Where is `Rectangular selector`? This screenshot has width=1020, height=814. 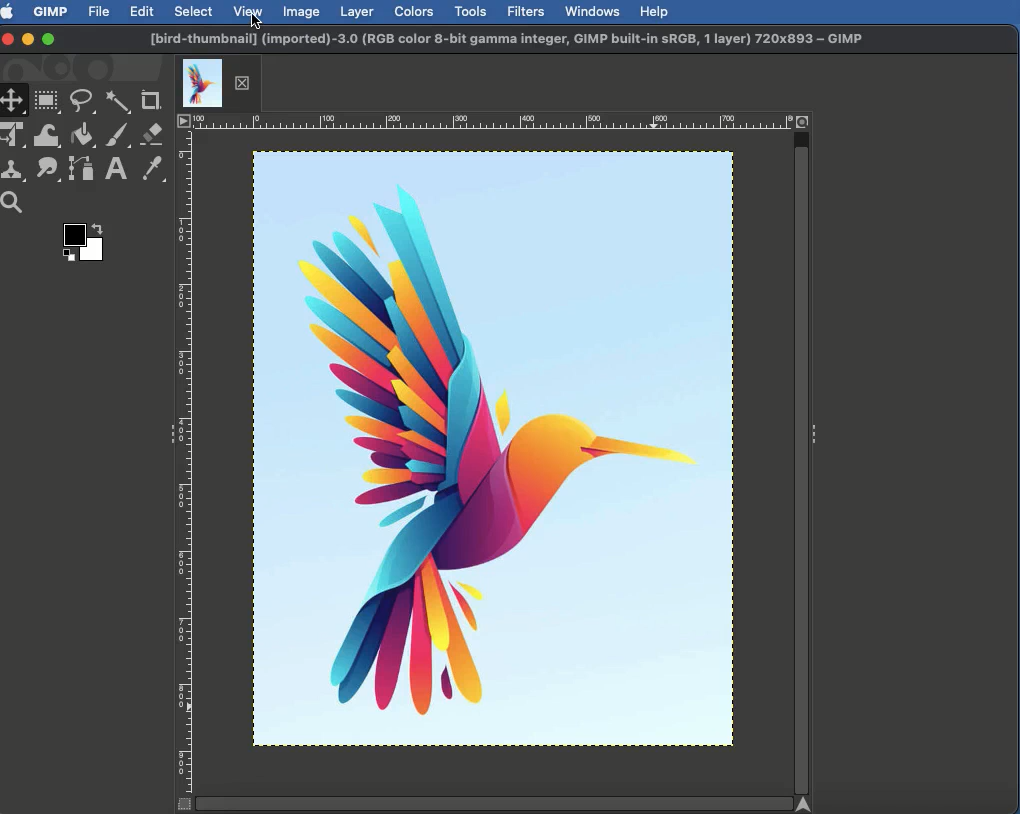 Rectangular selector is located at coordinates (47, 102).